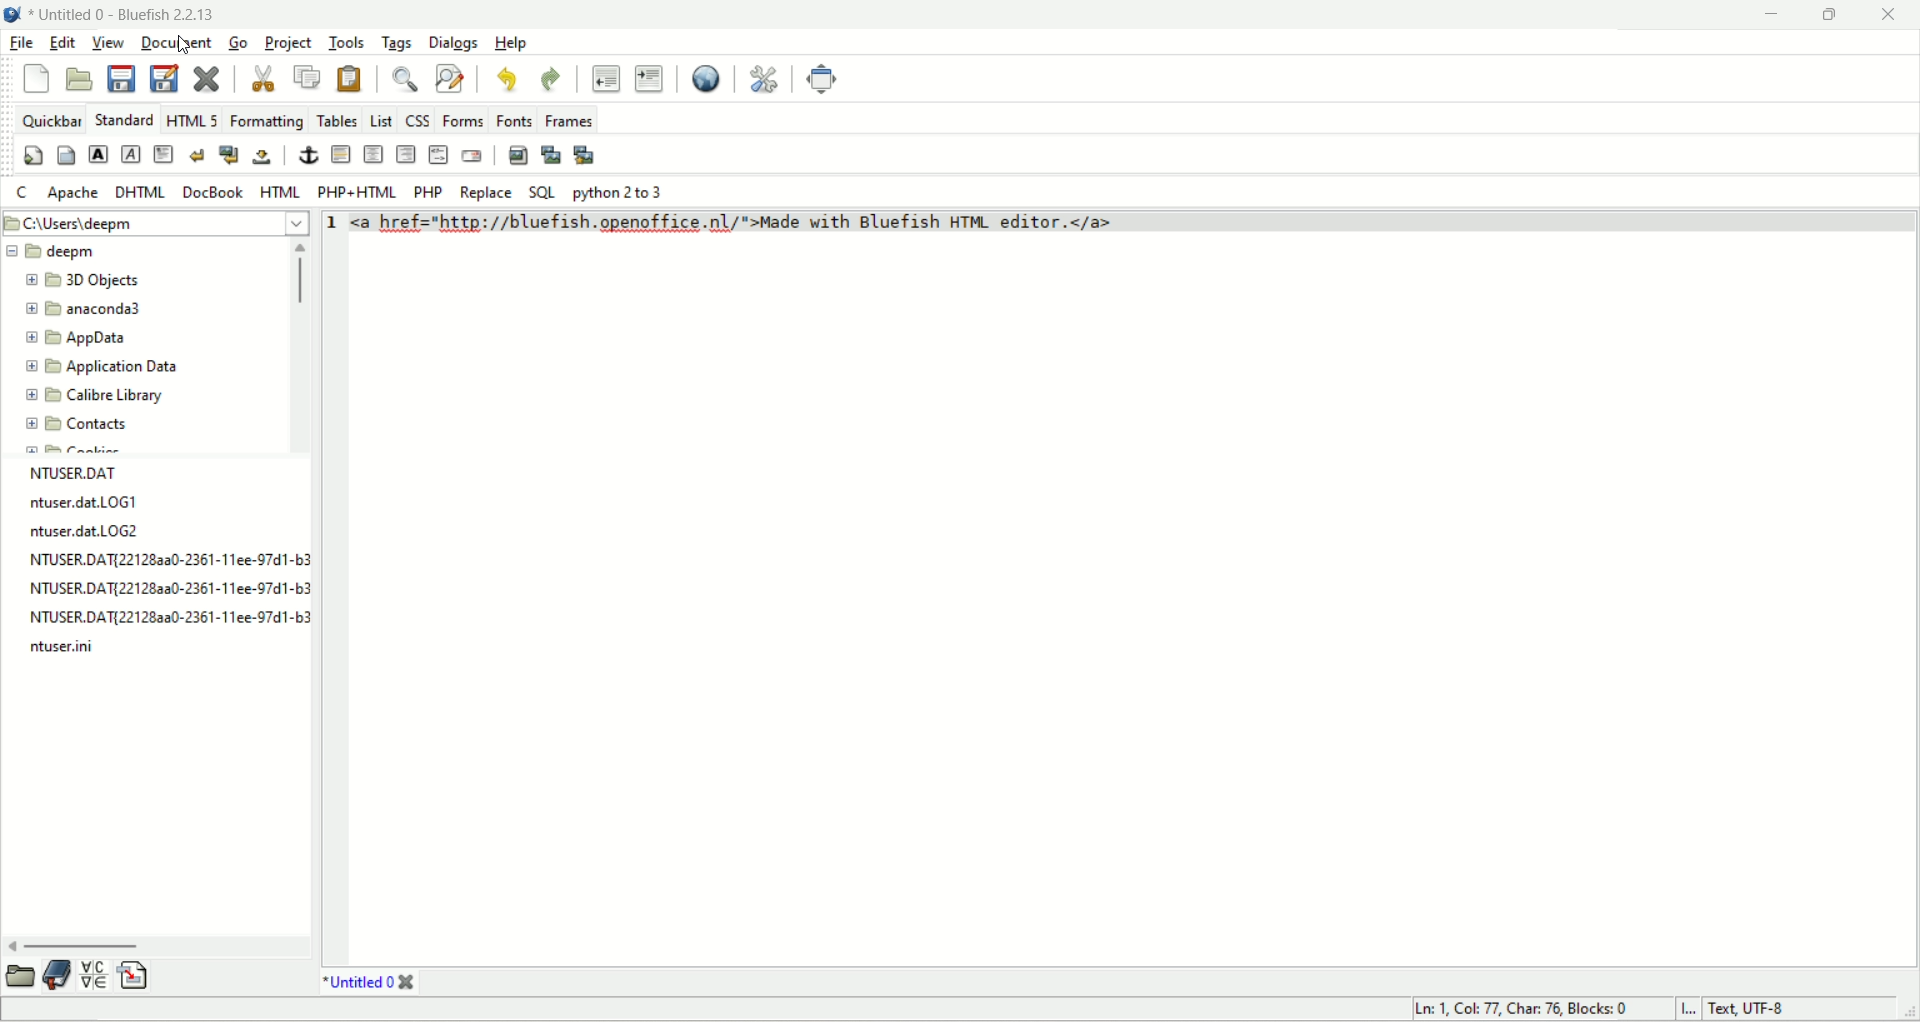 The width and height of the screenshot is (1920, 1022). Describe the element at coordinates (407, 79) in the screenshot. I see `show find bar` at that location.